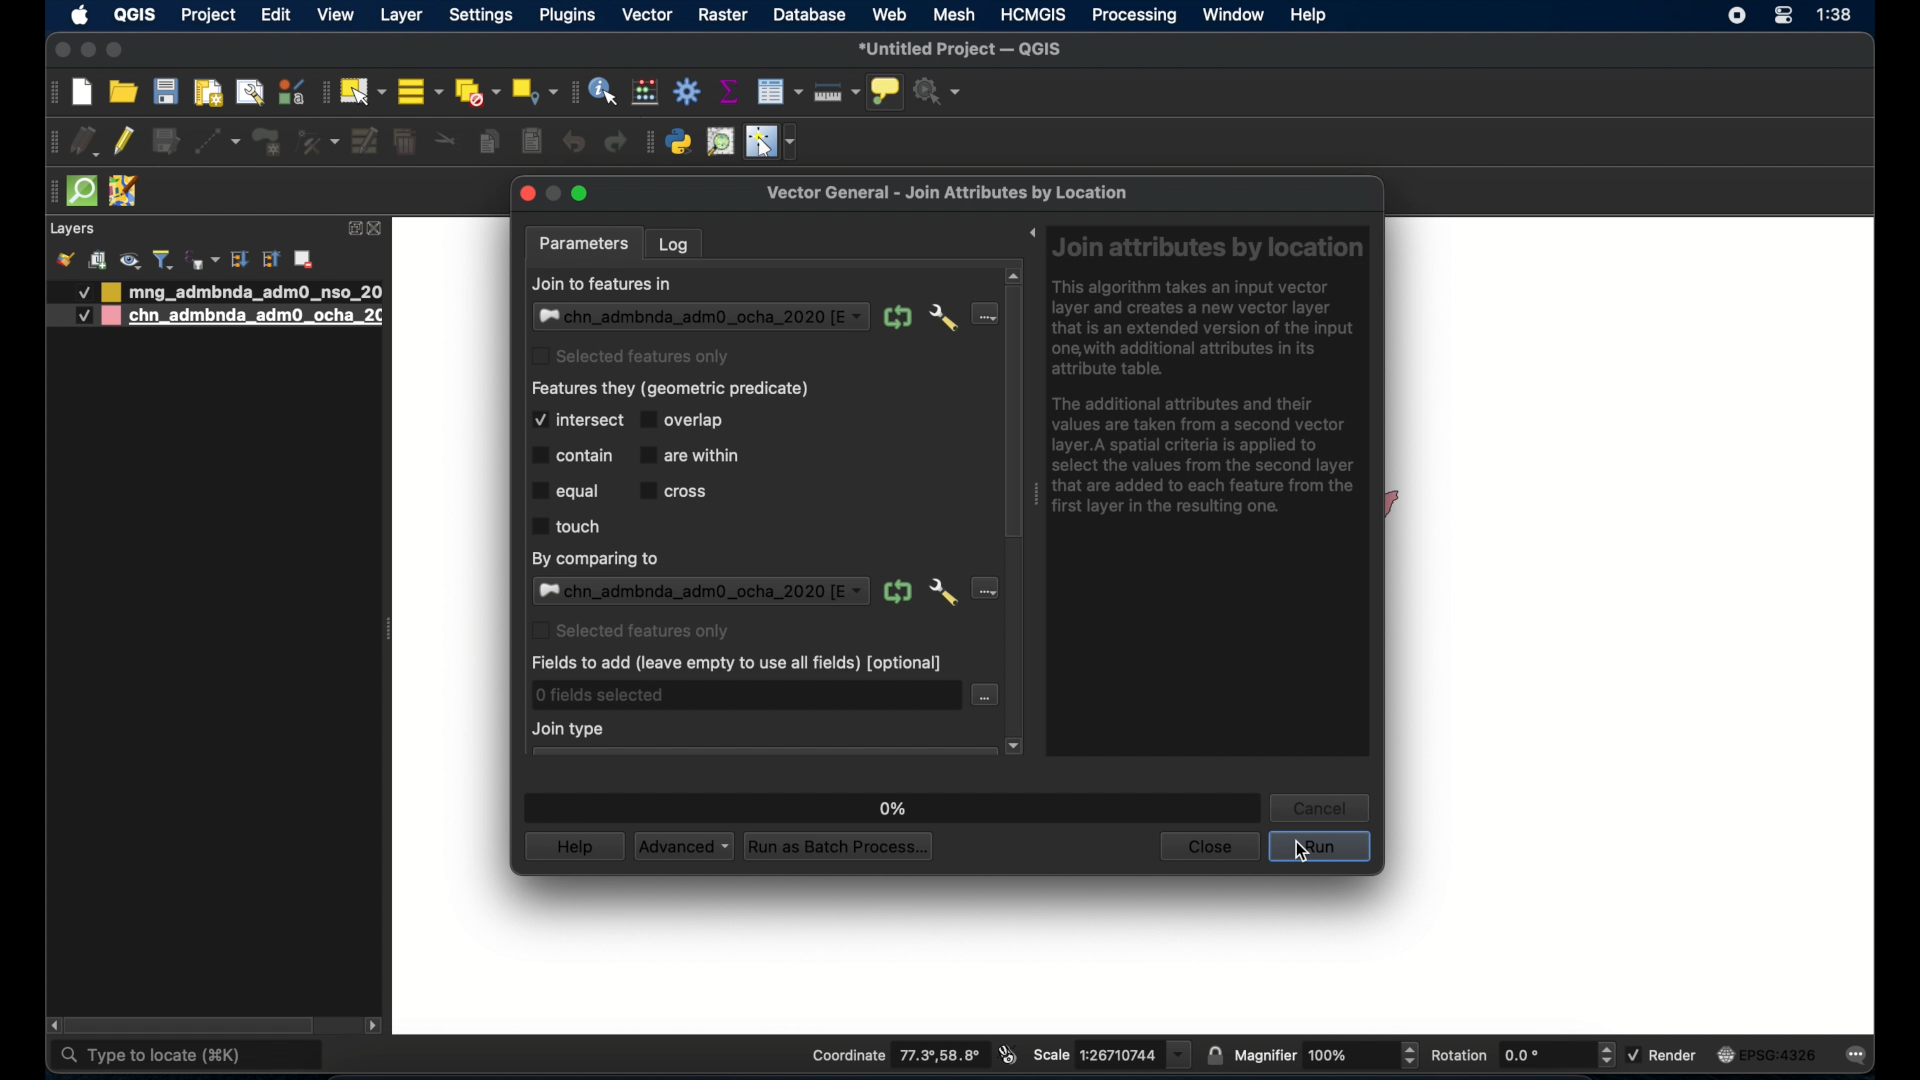  Describe the element at coordinates (890, 14) in the screenshot. I see `web` at that location.